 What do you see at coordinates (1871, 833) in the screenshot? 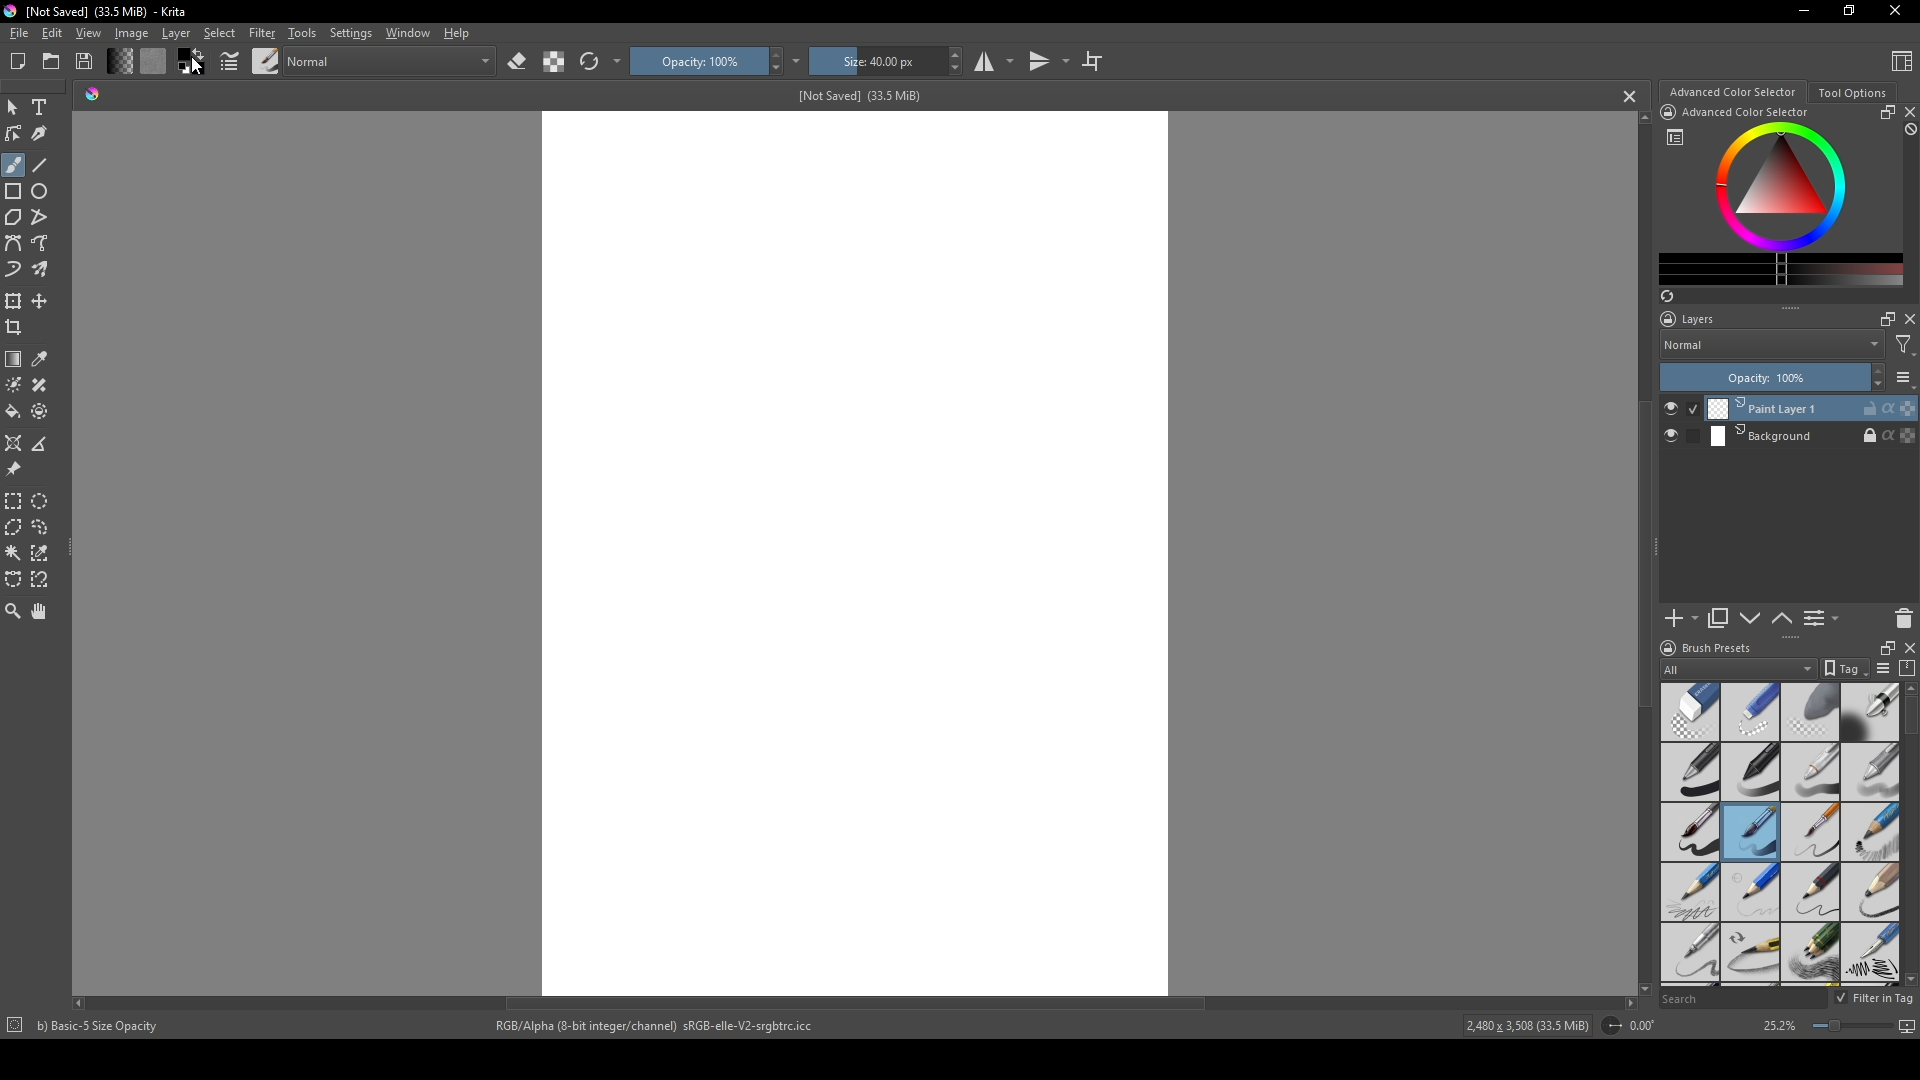
I see `pencil` at bounding box center [1871, 833].